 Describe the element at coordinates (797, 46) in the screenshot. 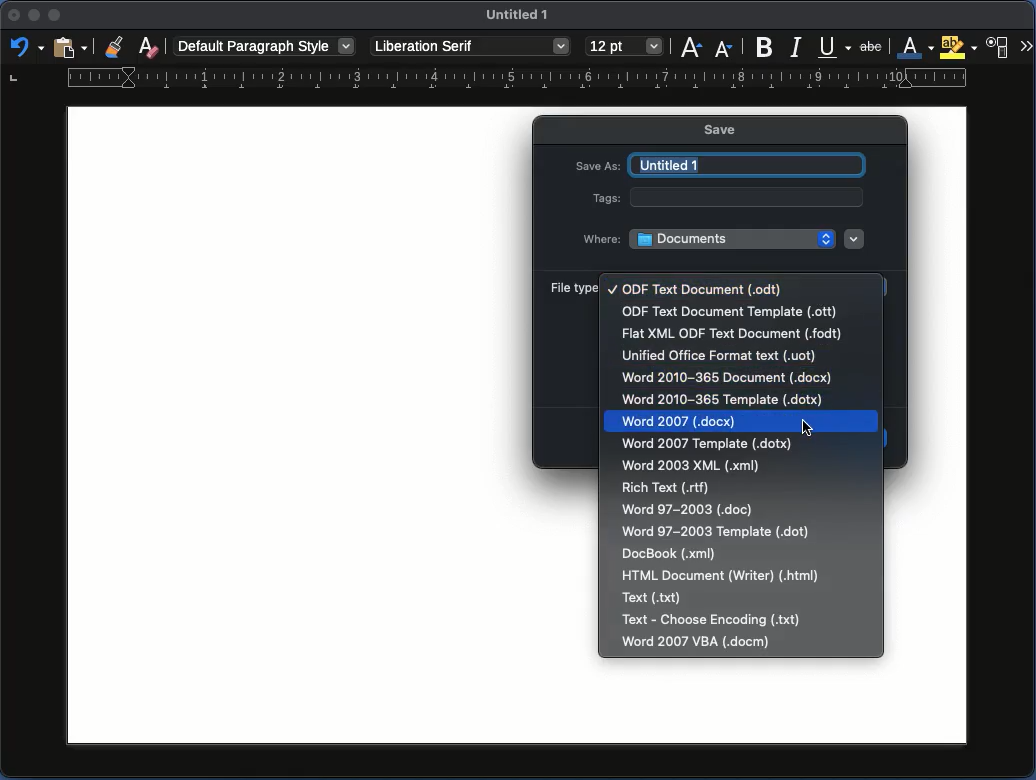

I see `Italics` at that location.